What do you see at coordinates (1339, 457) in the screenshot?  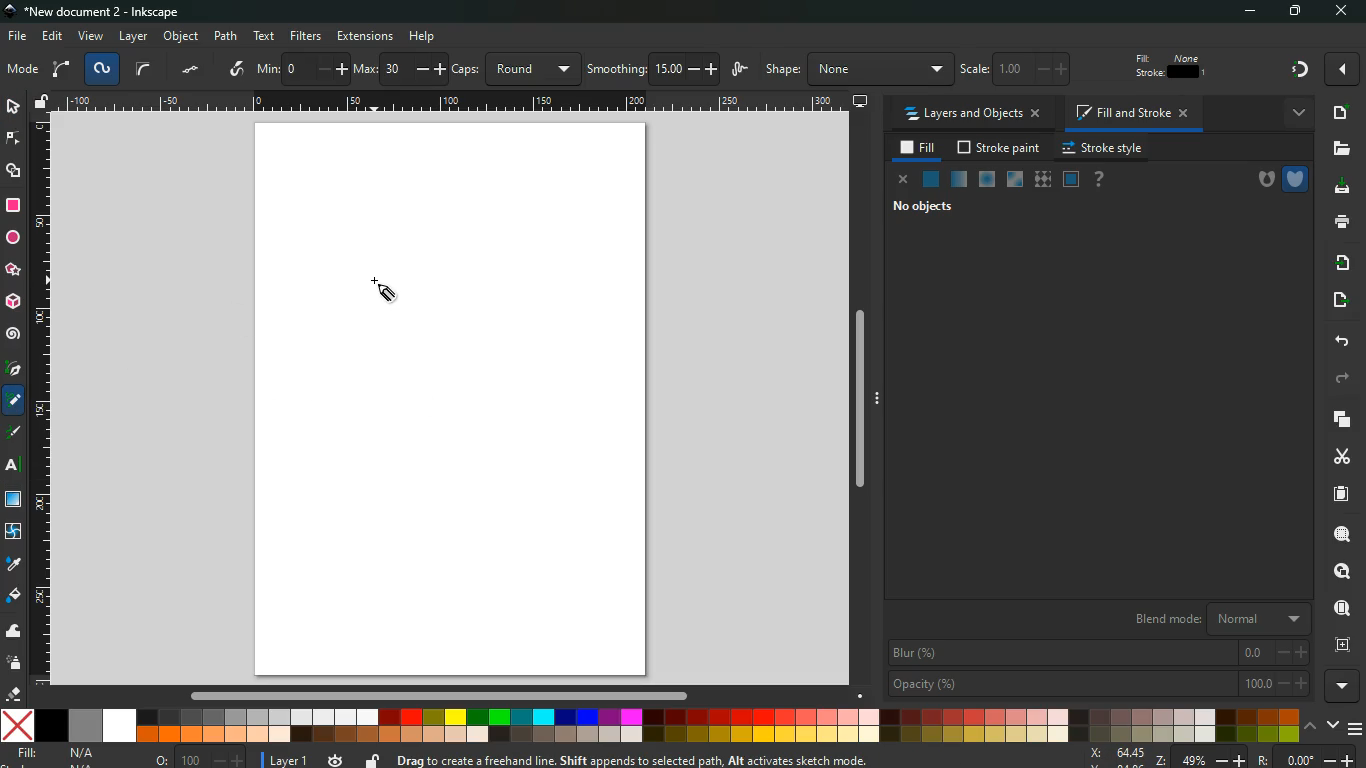 I see `cut` at bounding box center [1339, 457].